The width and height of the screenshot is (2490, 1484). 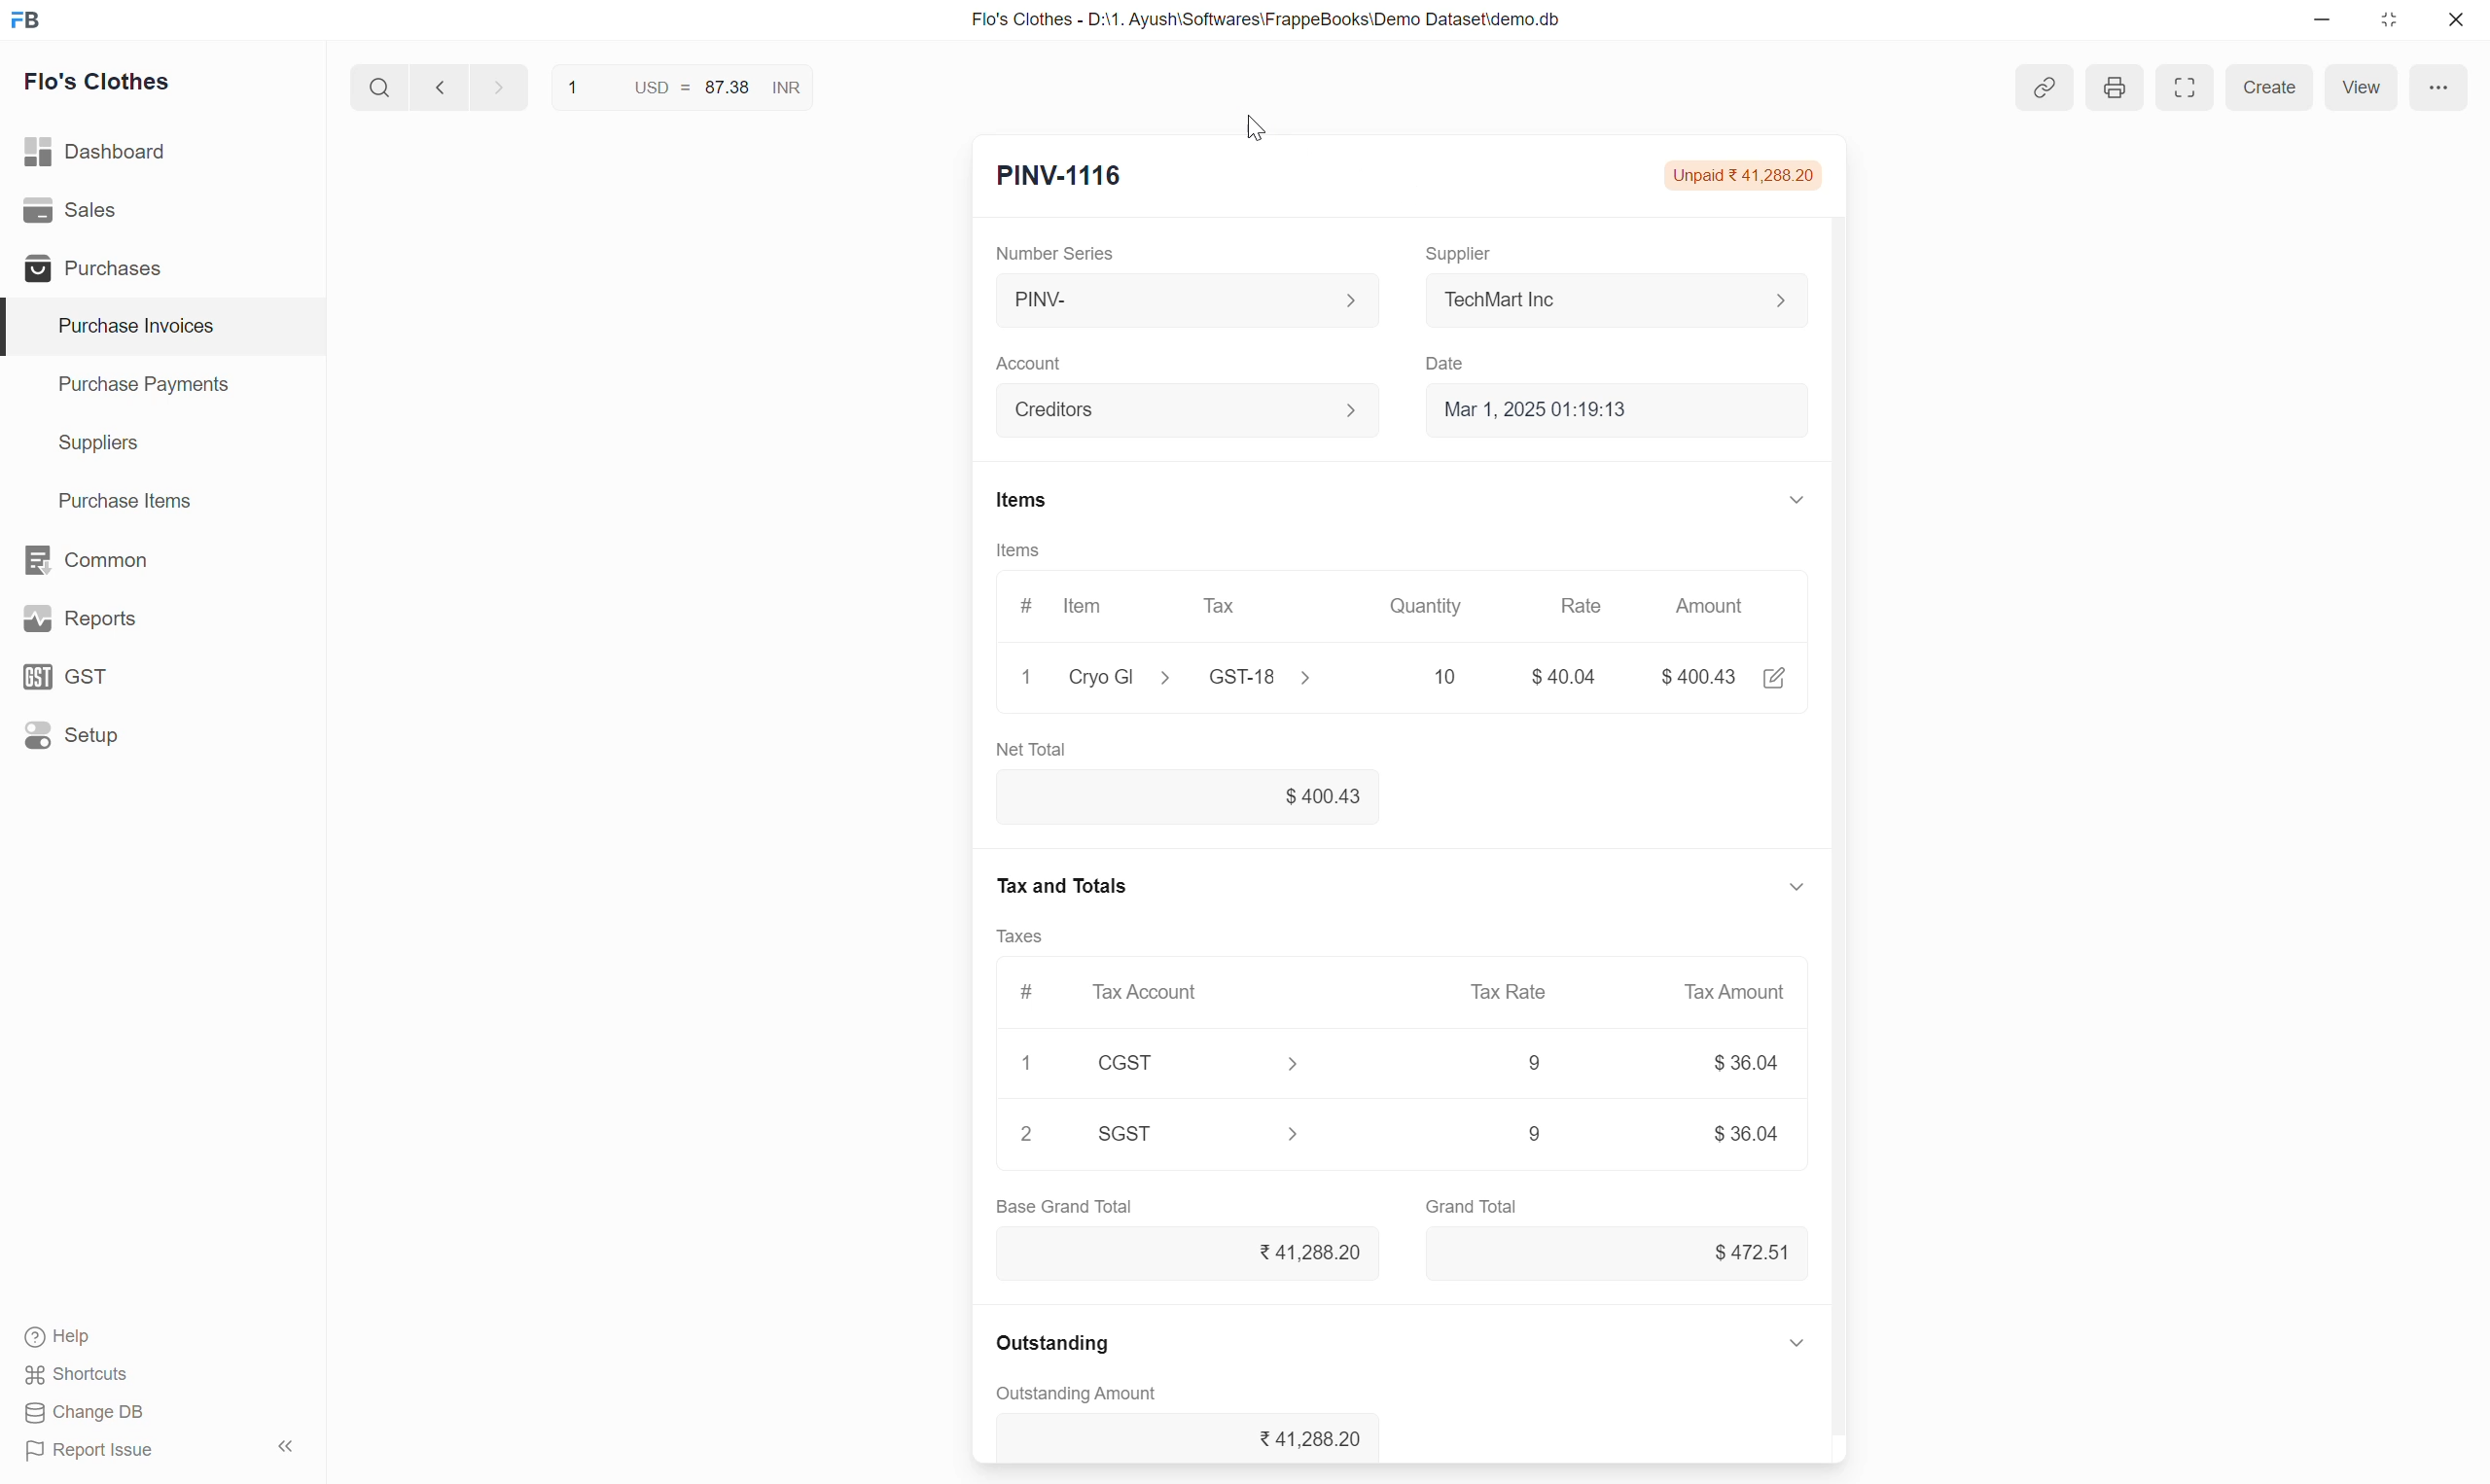 What do you see at coordinates (1595, 604) in the screenshot?
I see `Rate` at bounding box center [1595, 604].